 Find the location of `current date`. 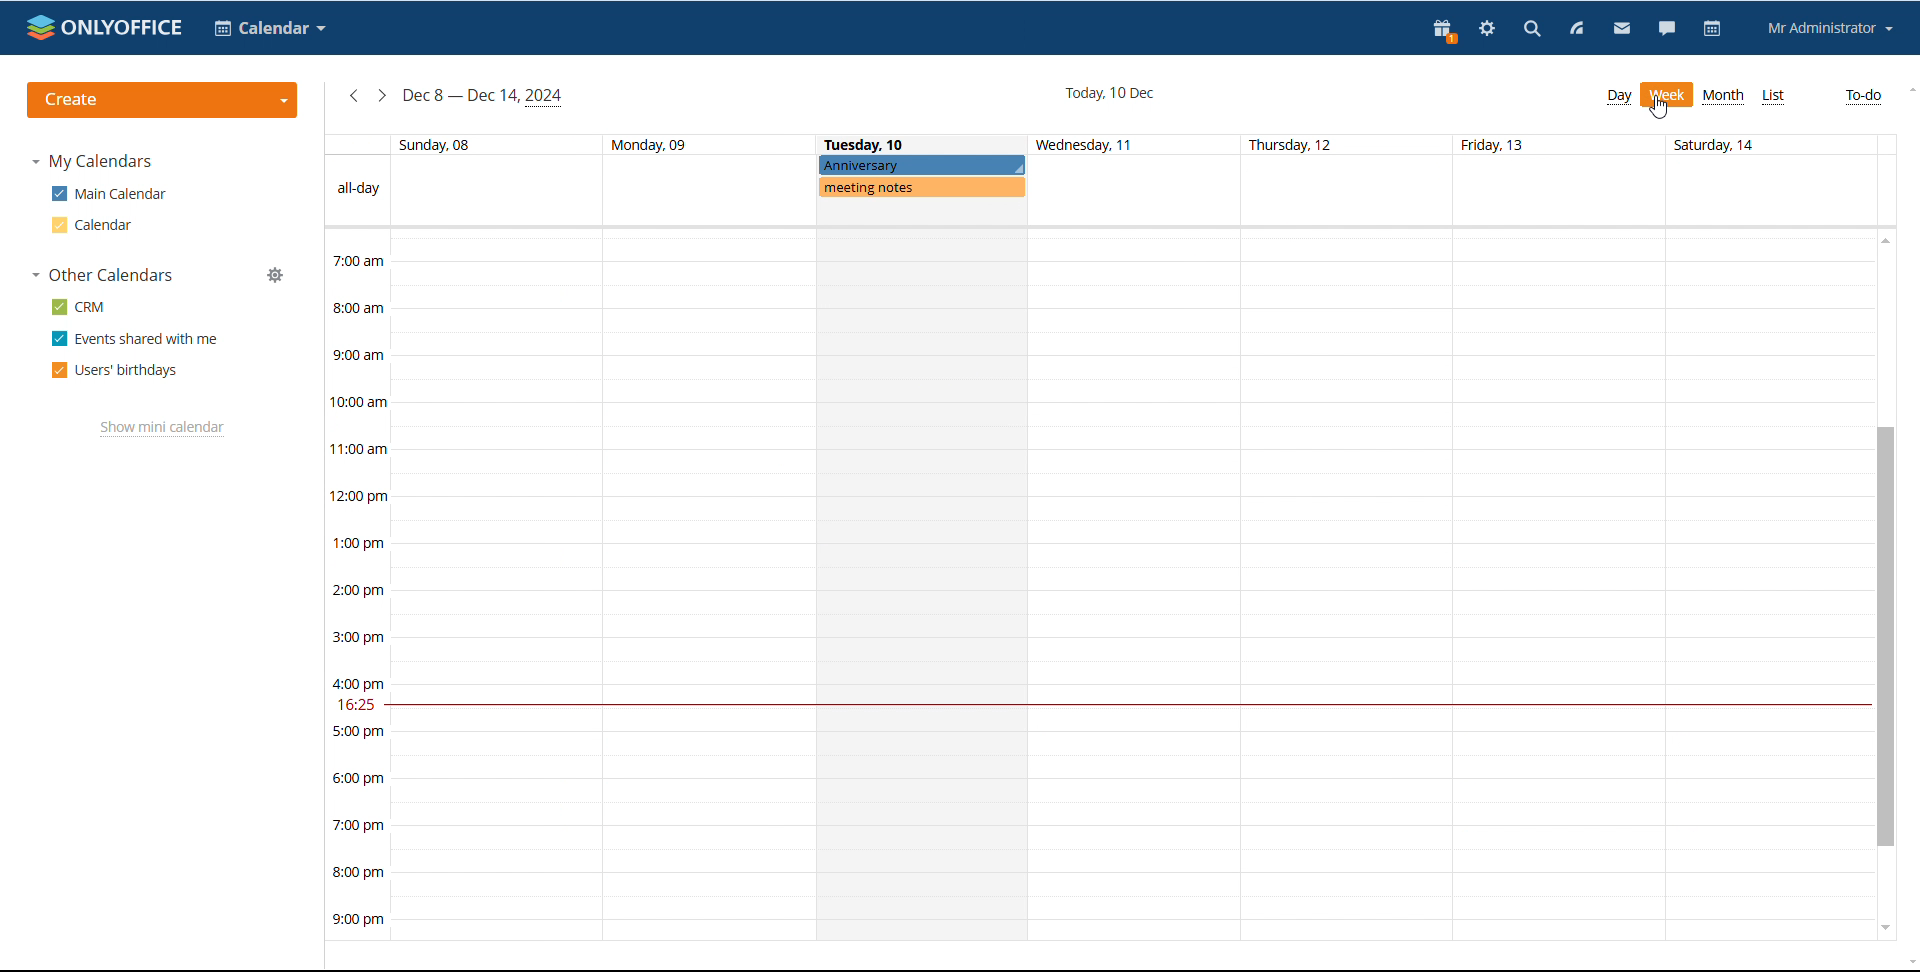

current date is located at coordinates (1110, 93).